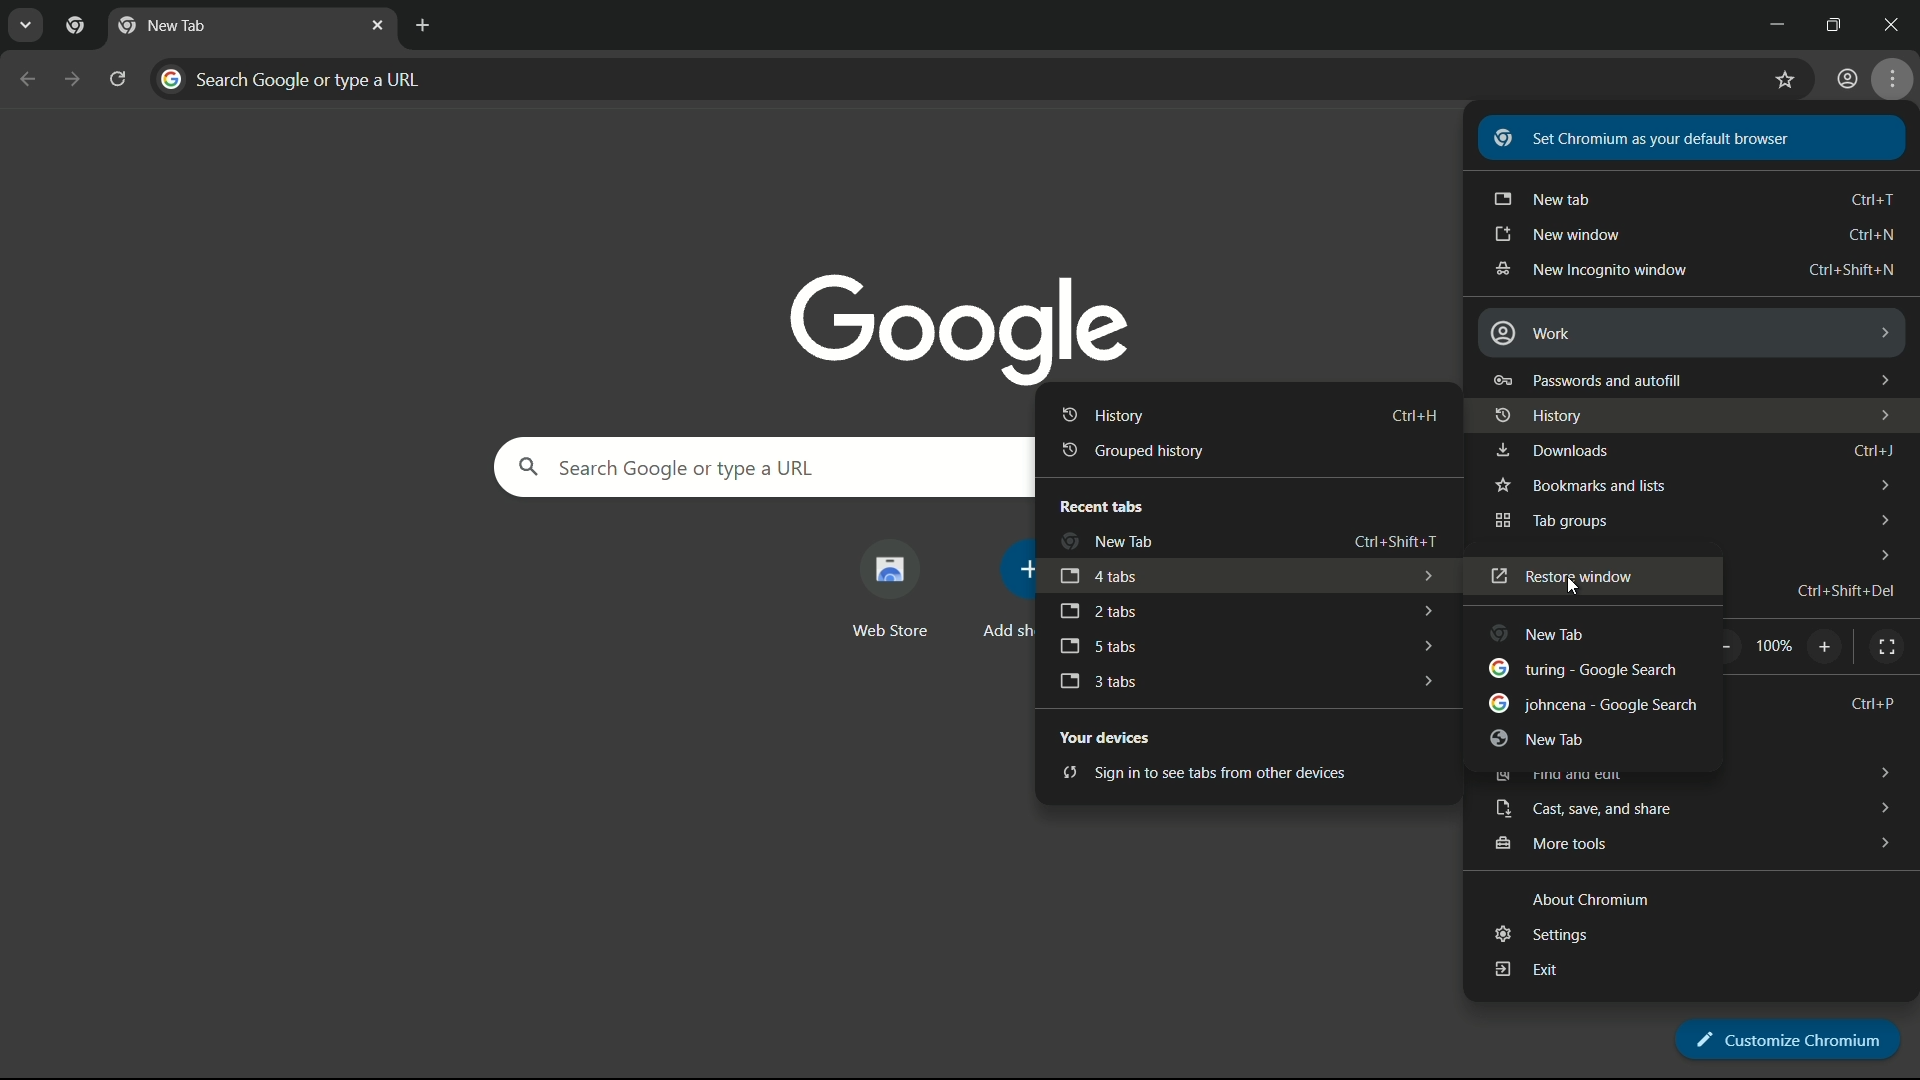 The height and width of the screenshot is (1080, 1920). I want to click on dropdown arrows, so click(1426, 578).